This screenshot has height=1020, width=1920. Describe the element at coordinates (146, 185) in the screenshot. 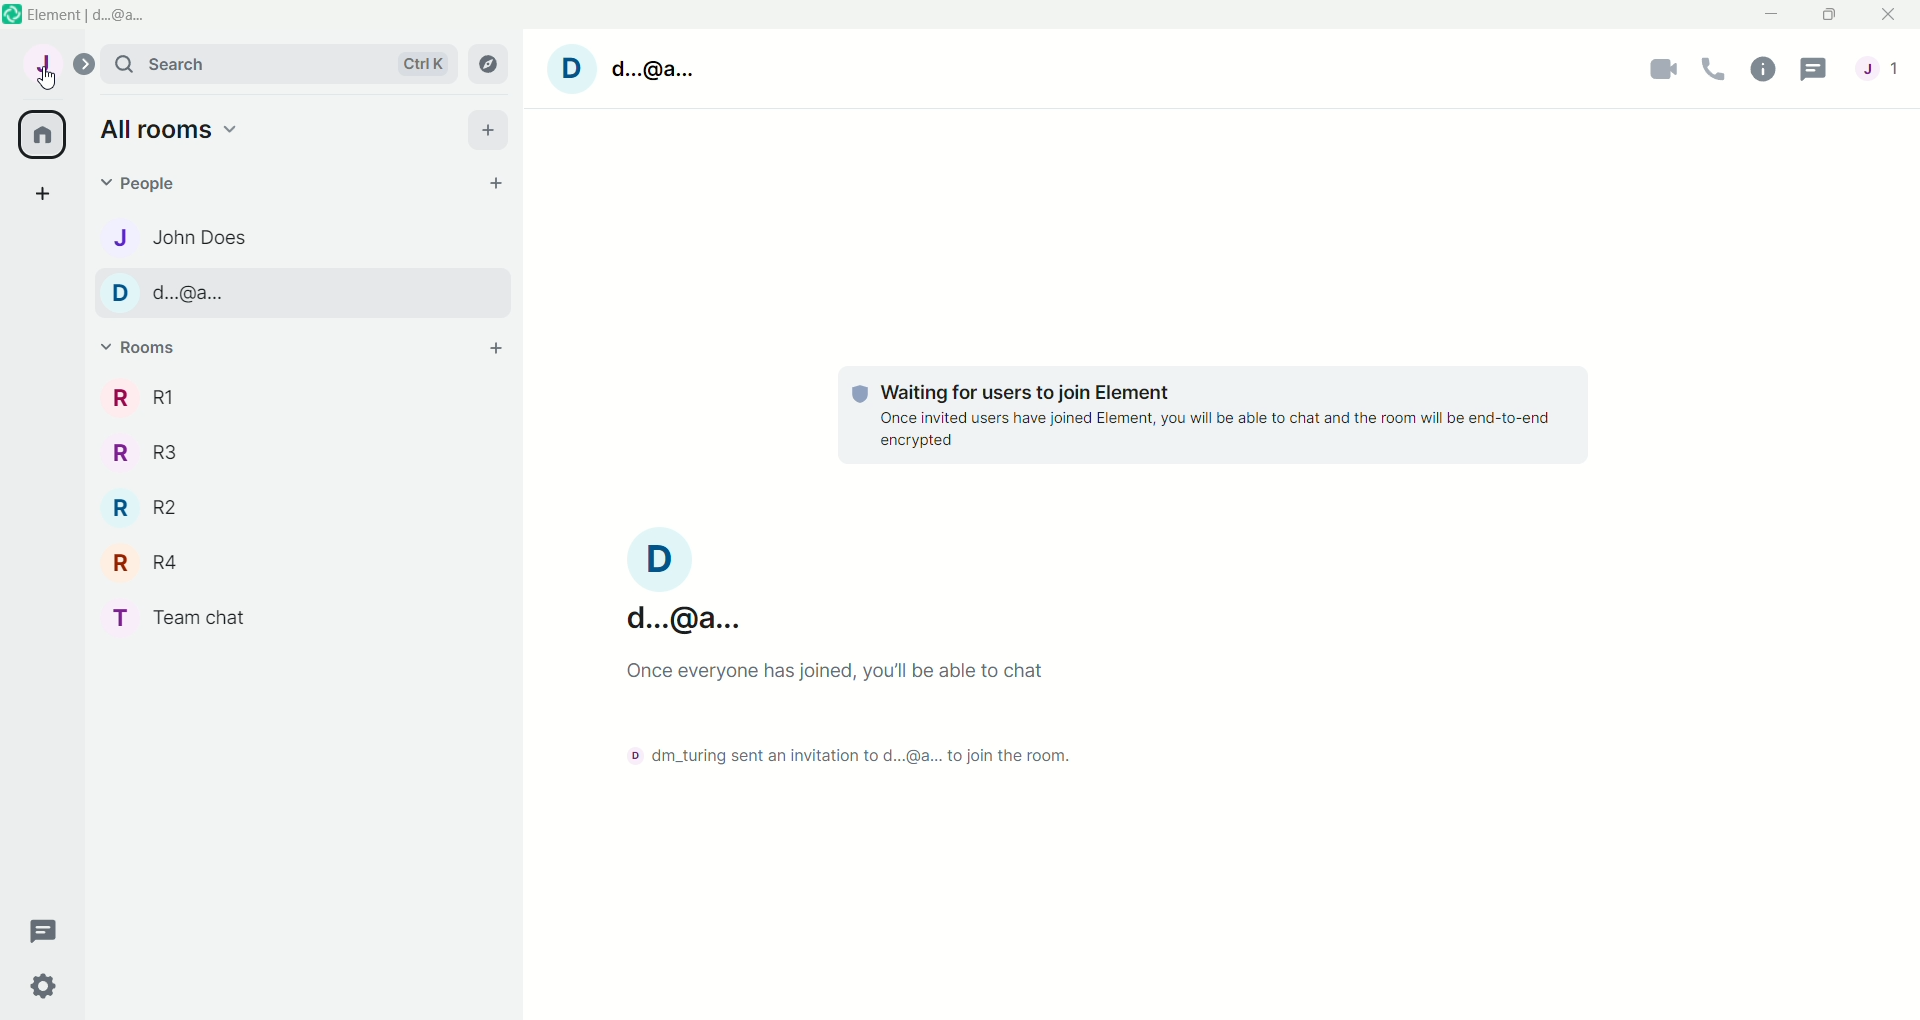

I see `People` at that location.